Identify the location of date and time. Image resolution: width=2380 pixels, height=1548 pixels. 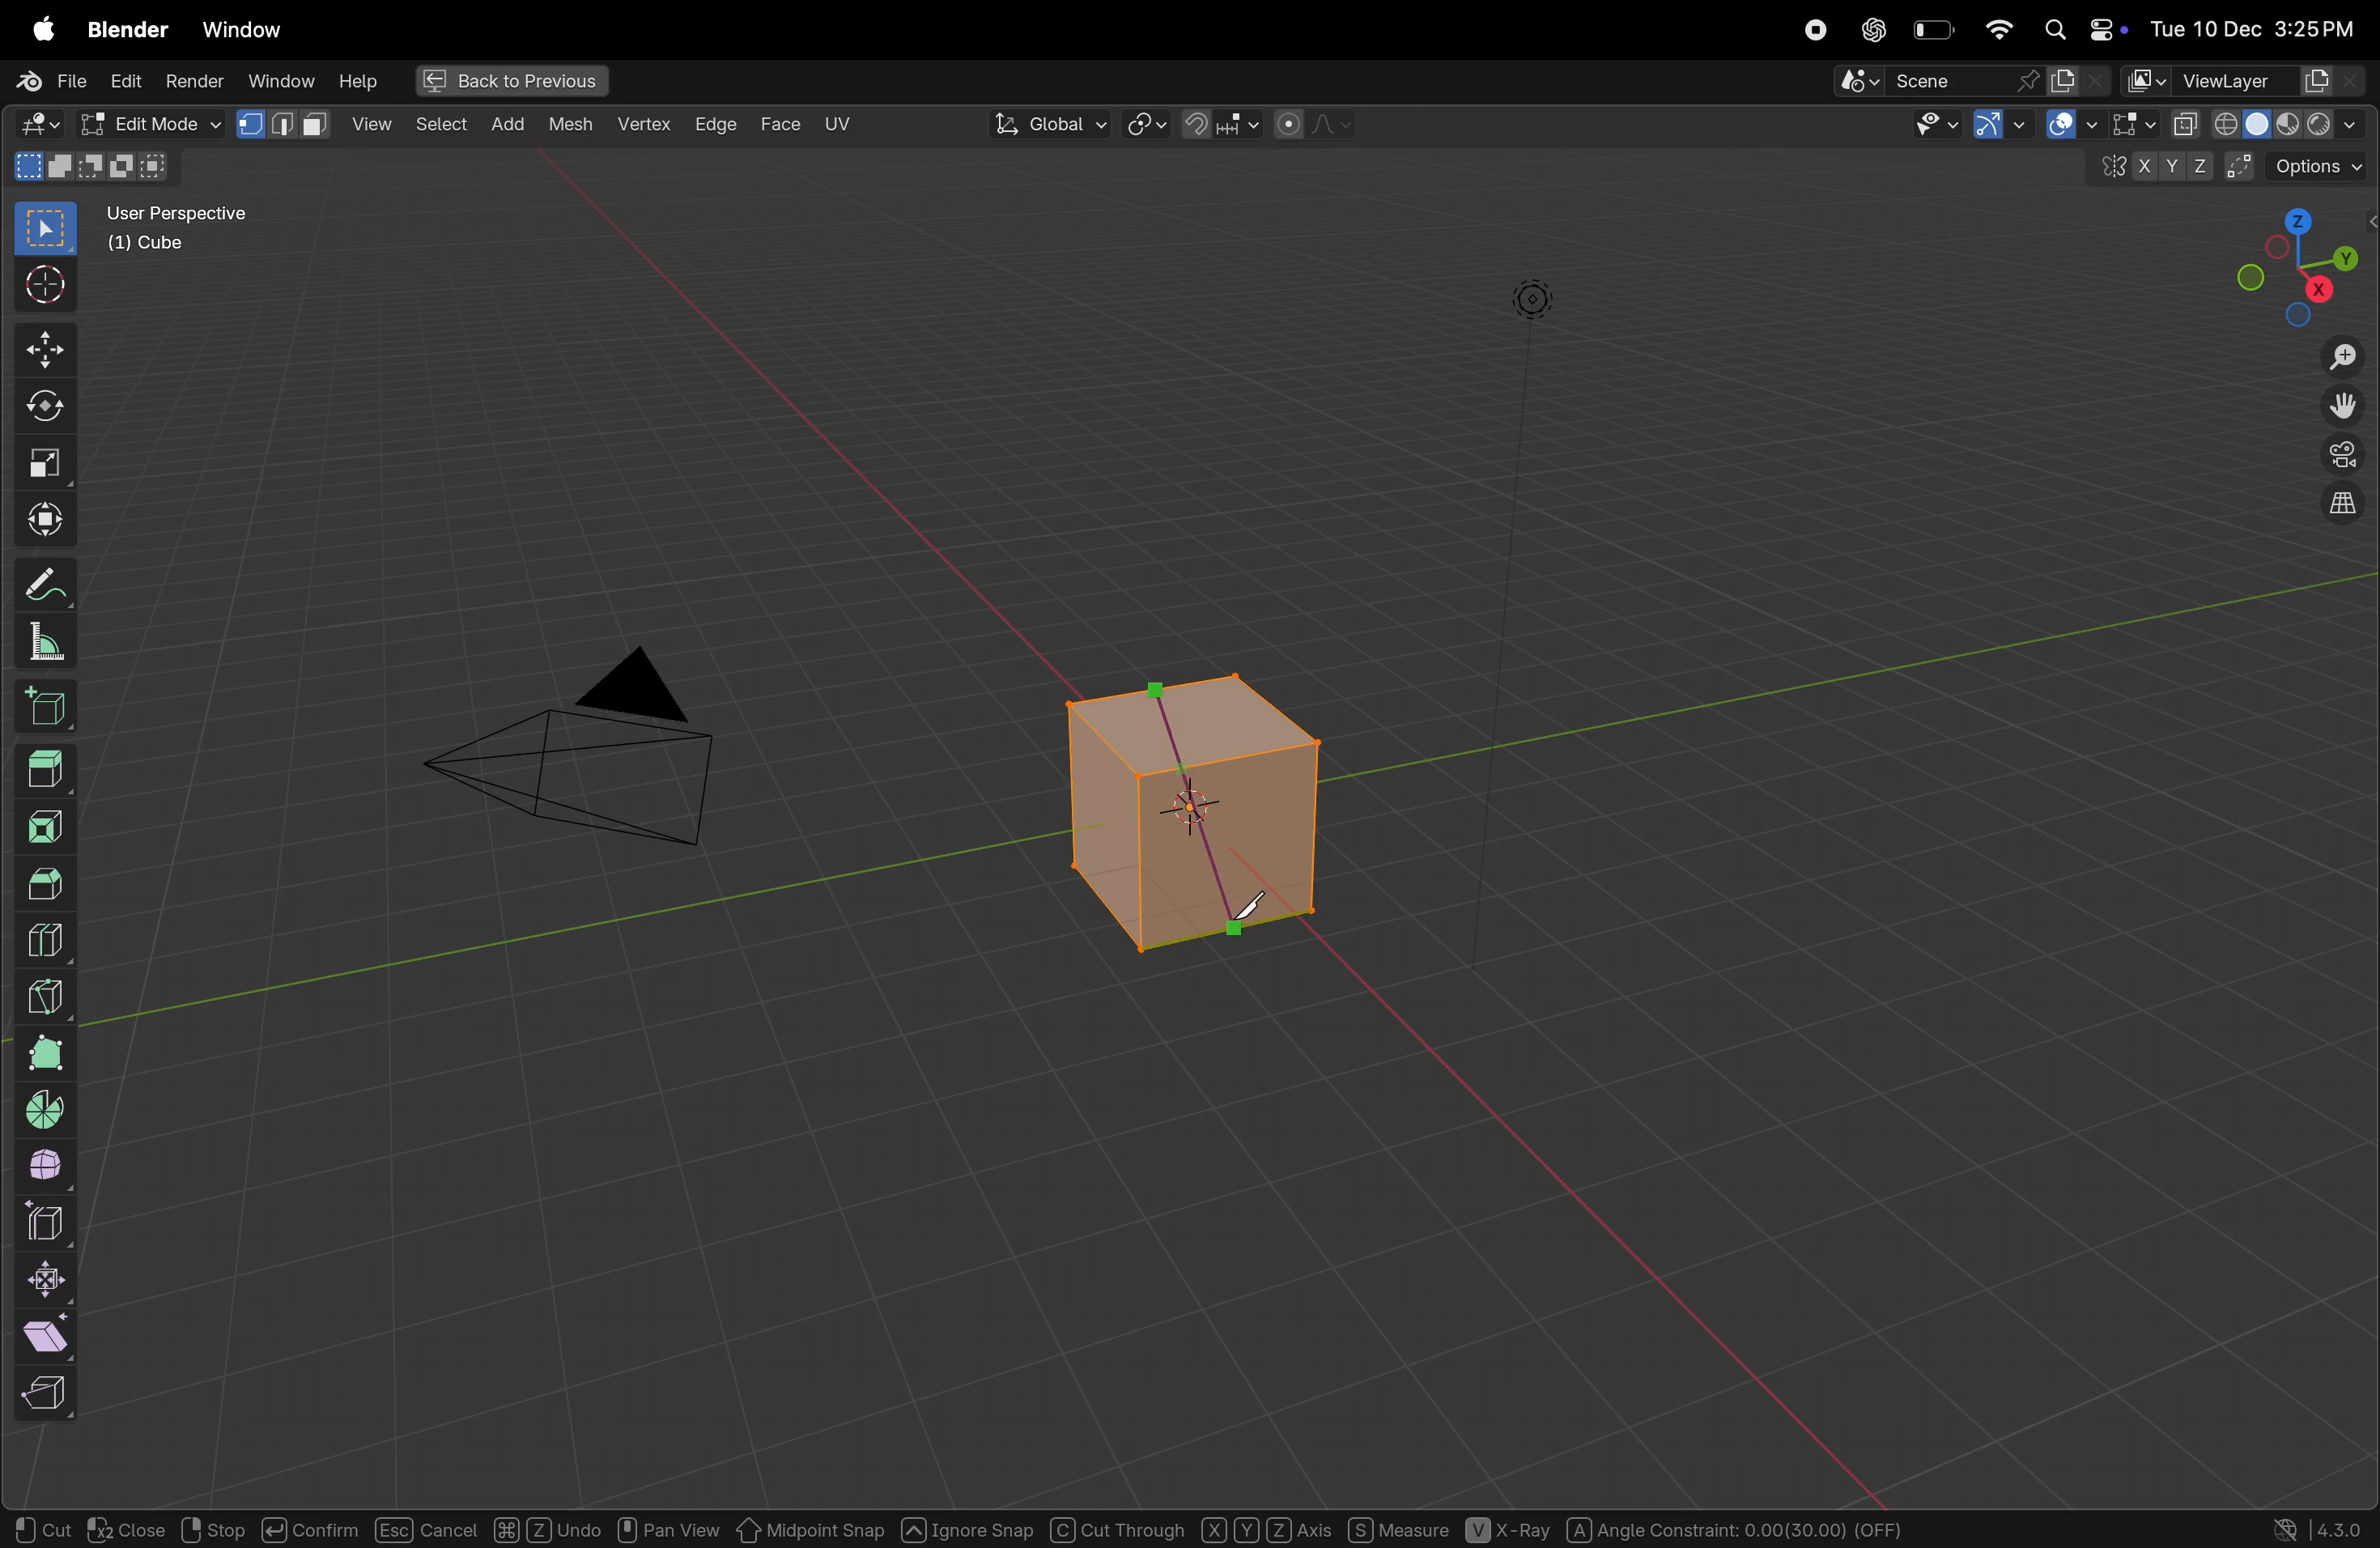
(2260, 23).